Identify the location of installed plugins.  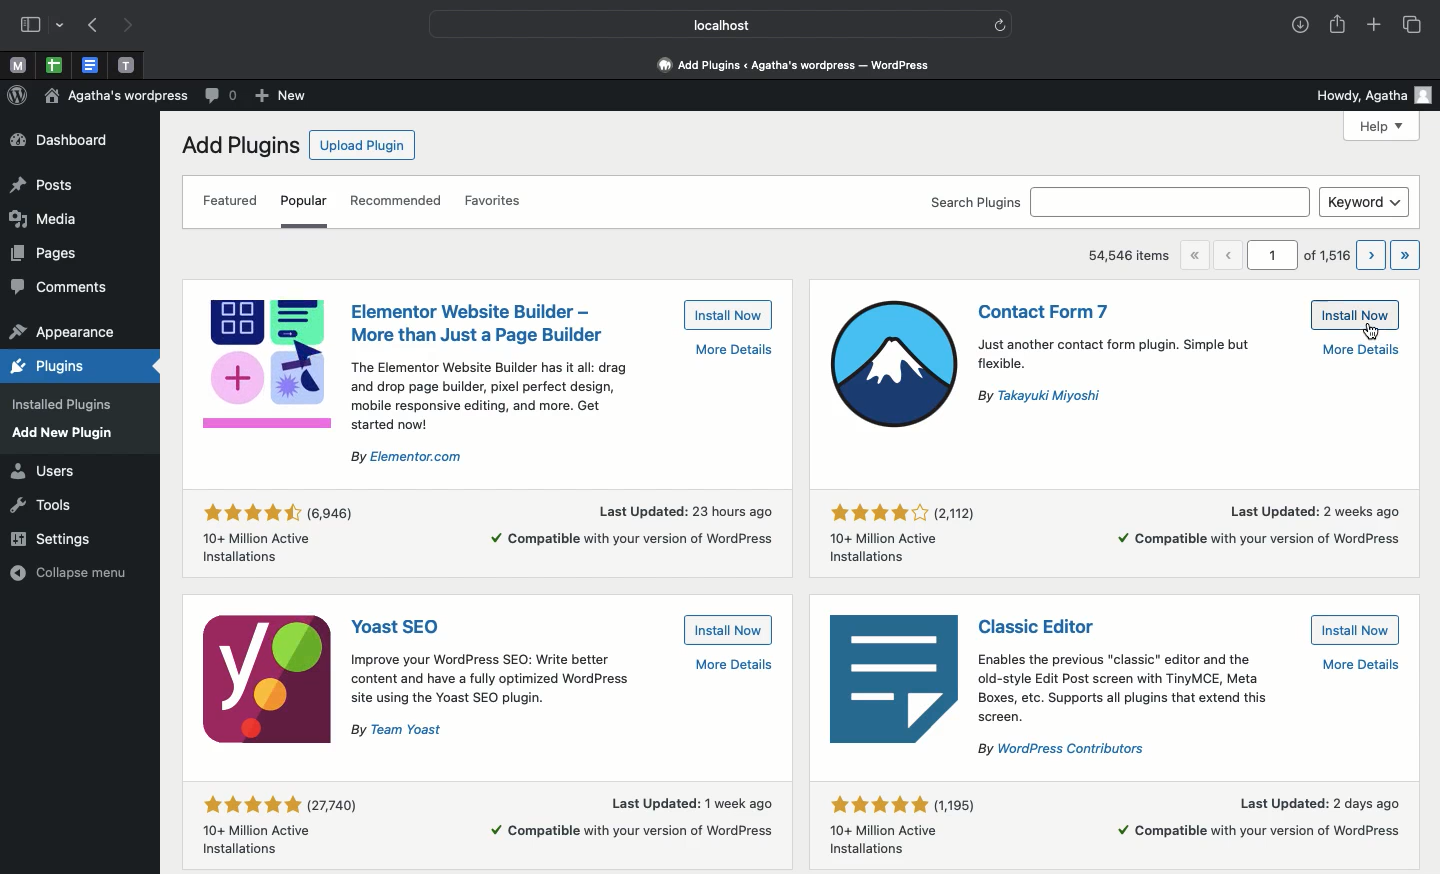
(60, 406).